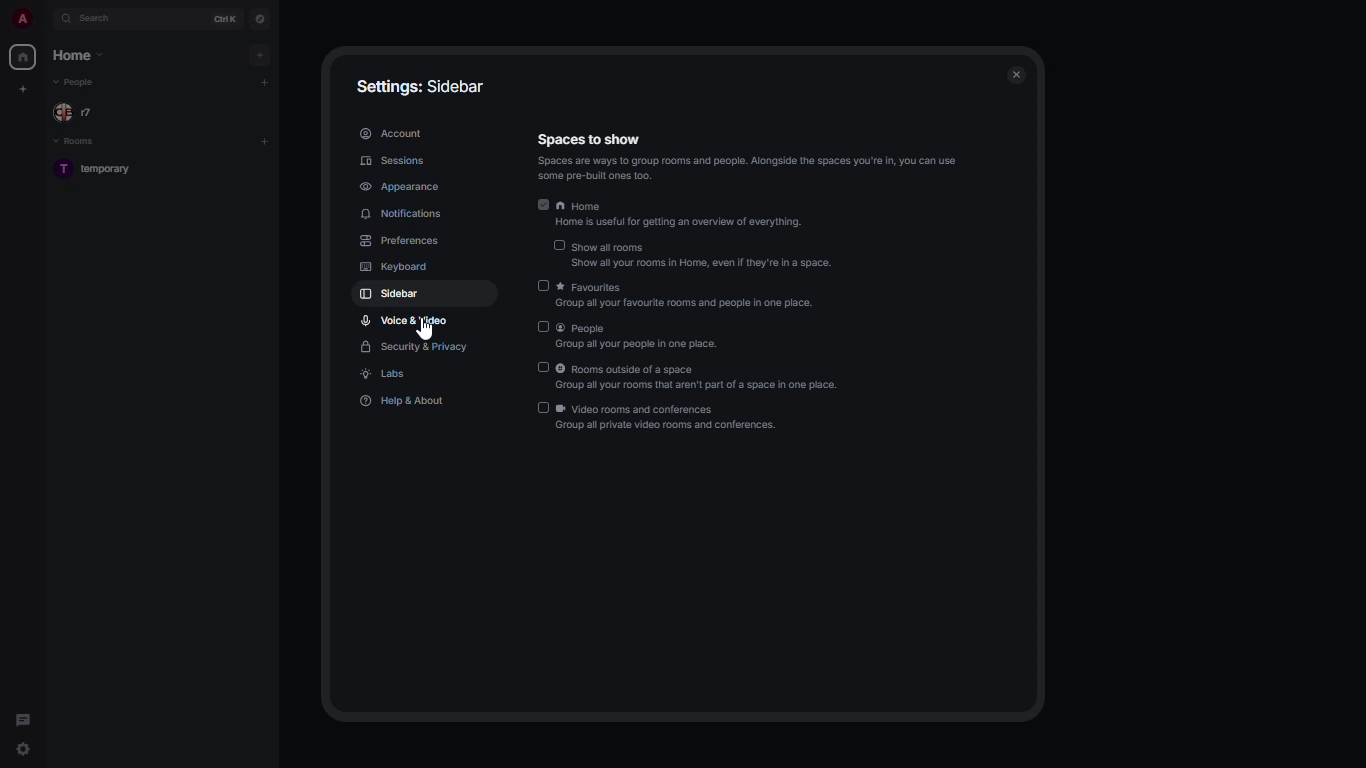 The height and width of the screenshot is (768, 1366). I want to click on voice & video, so click(405, 319).